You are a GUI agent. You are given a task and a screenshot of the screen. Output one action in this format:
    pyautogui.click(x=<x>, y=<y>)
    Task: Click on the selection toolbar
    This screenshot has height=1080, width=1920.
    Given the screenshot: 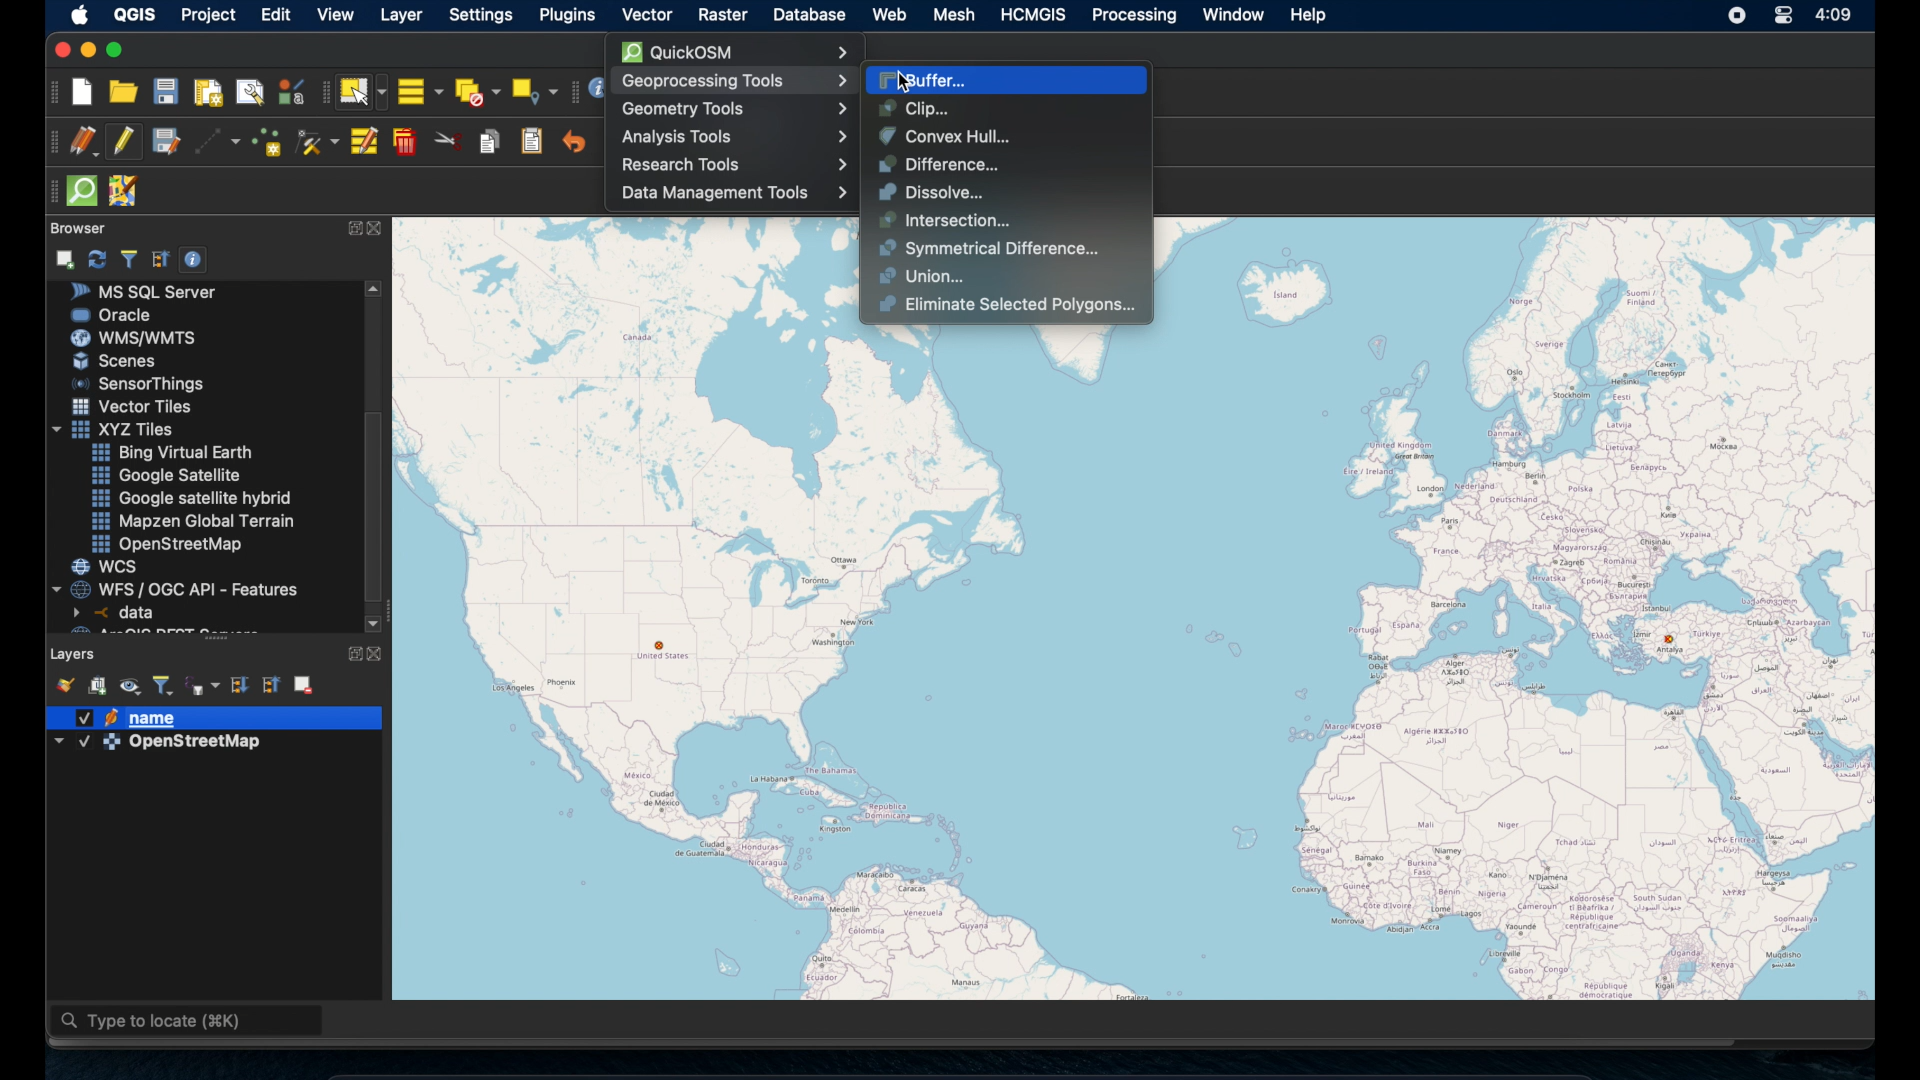 What is the action you would take?
    pyautogui.click(x=320, y=95)
    